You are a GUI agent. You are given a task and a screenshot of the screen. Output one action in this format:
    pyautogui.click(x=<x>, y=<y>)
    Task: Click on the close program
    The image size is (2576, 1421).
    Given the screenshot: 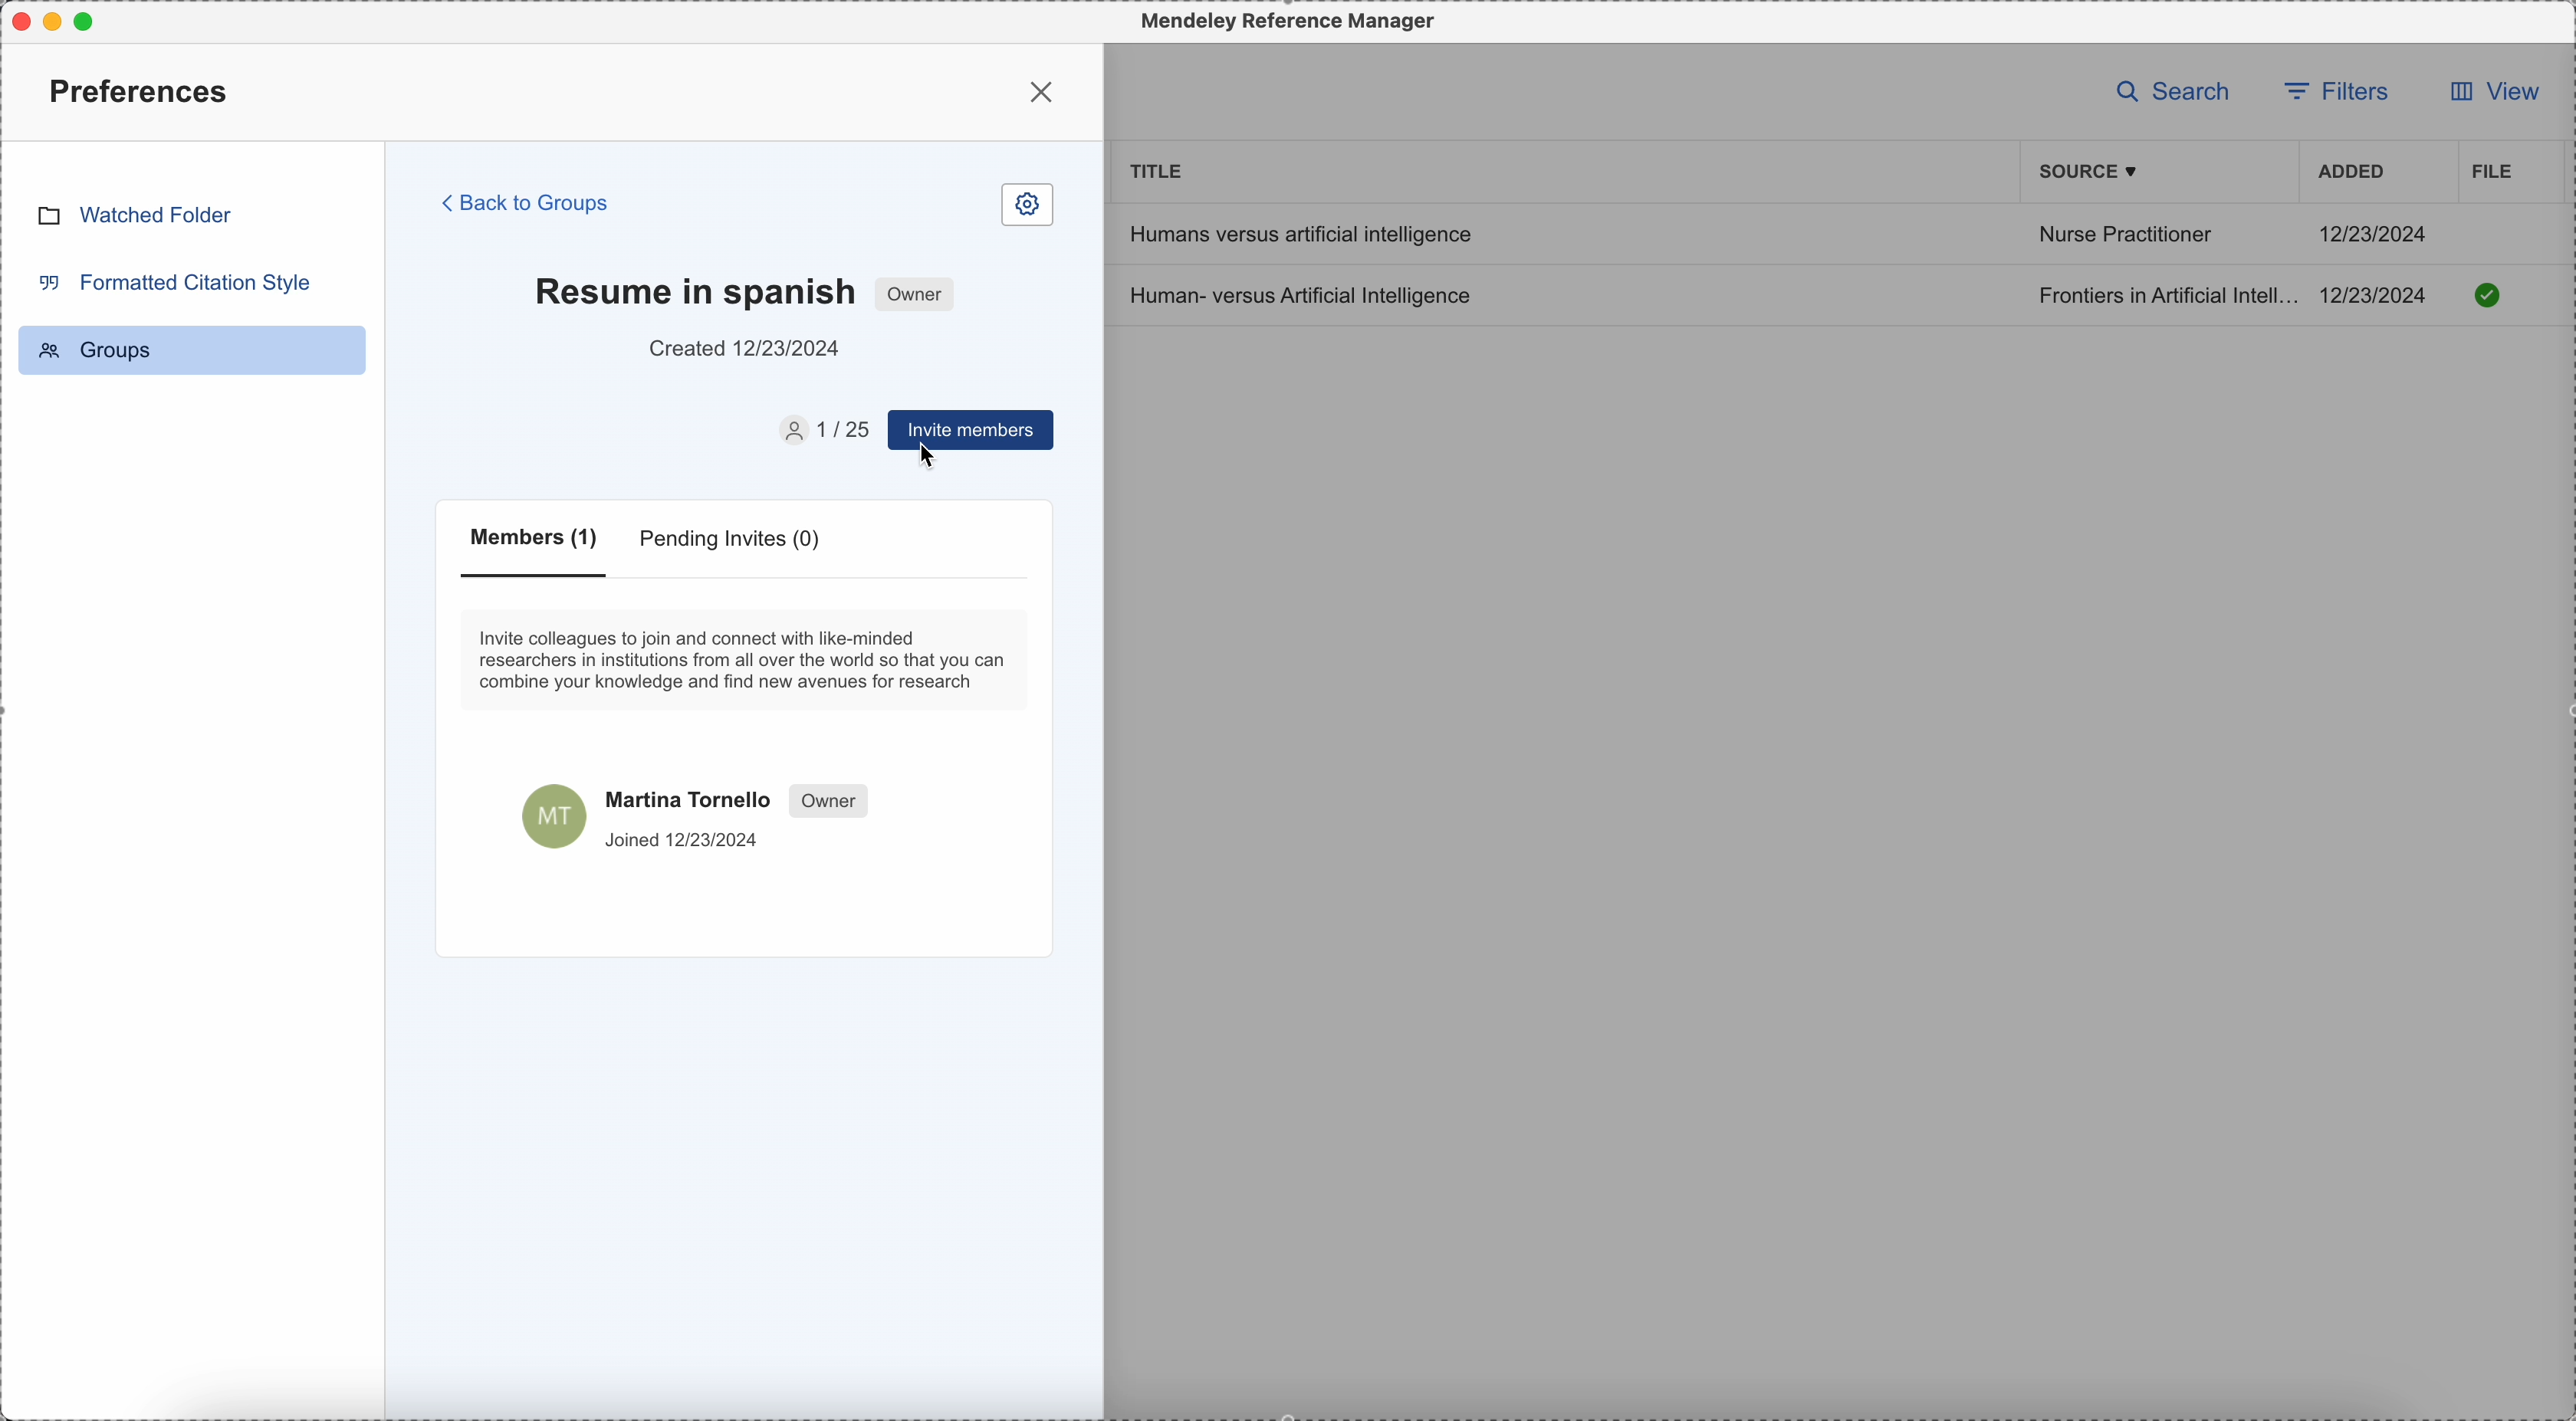 What is the action you would take?
    pyautogui.click(x=16, y=17)
    